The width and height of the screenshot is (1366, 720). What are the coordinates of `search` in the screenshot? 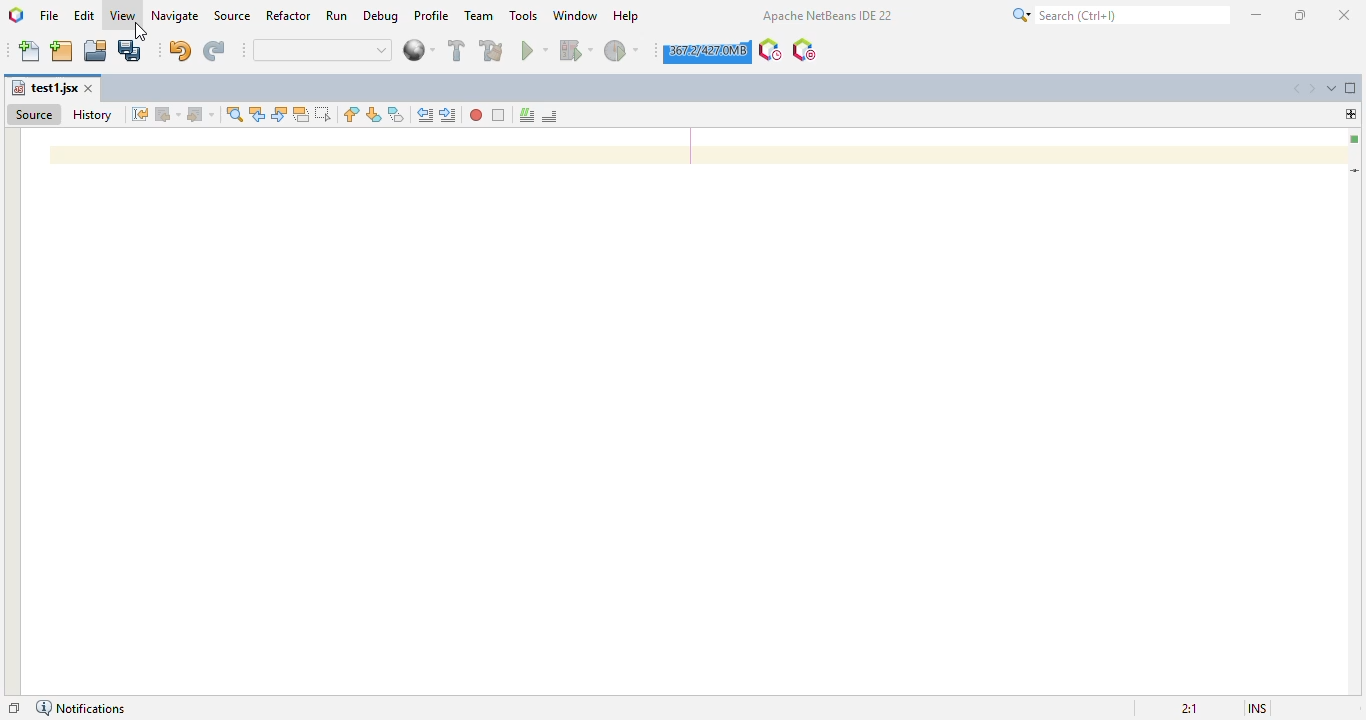 It's located at (1120, 15).